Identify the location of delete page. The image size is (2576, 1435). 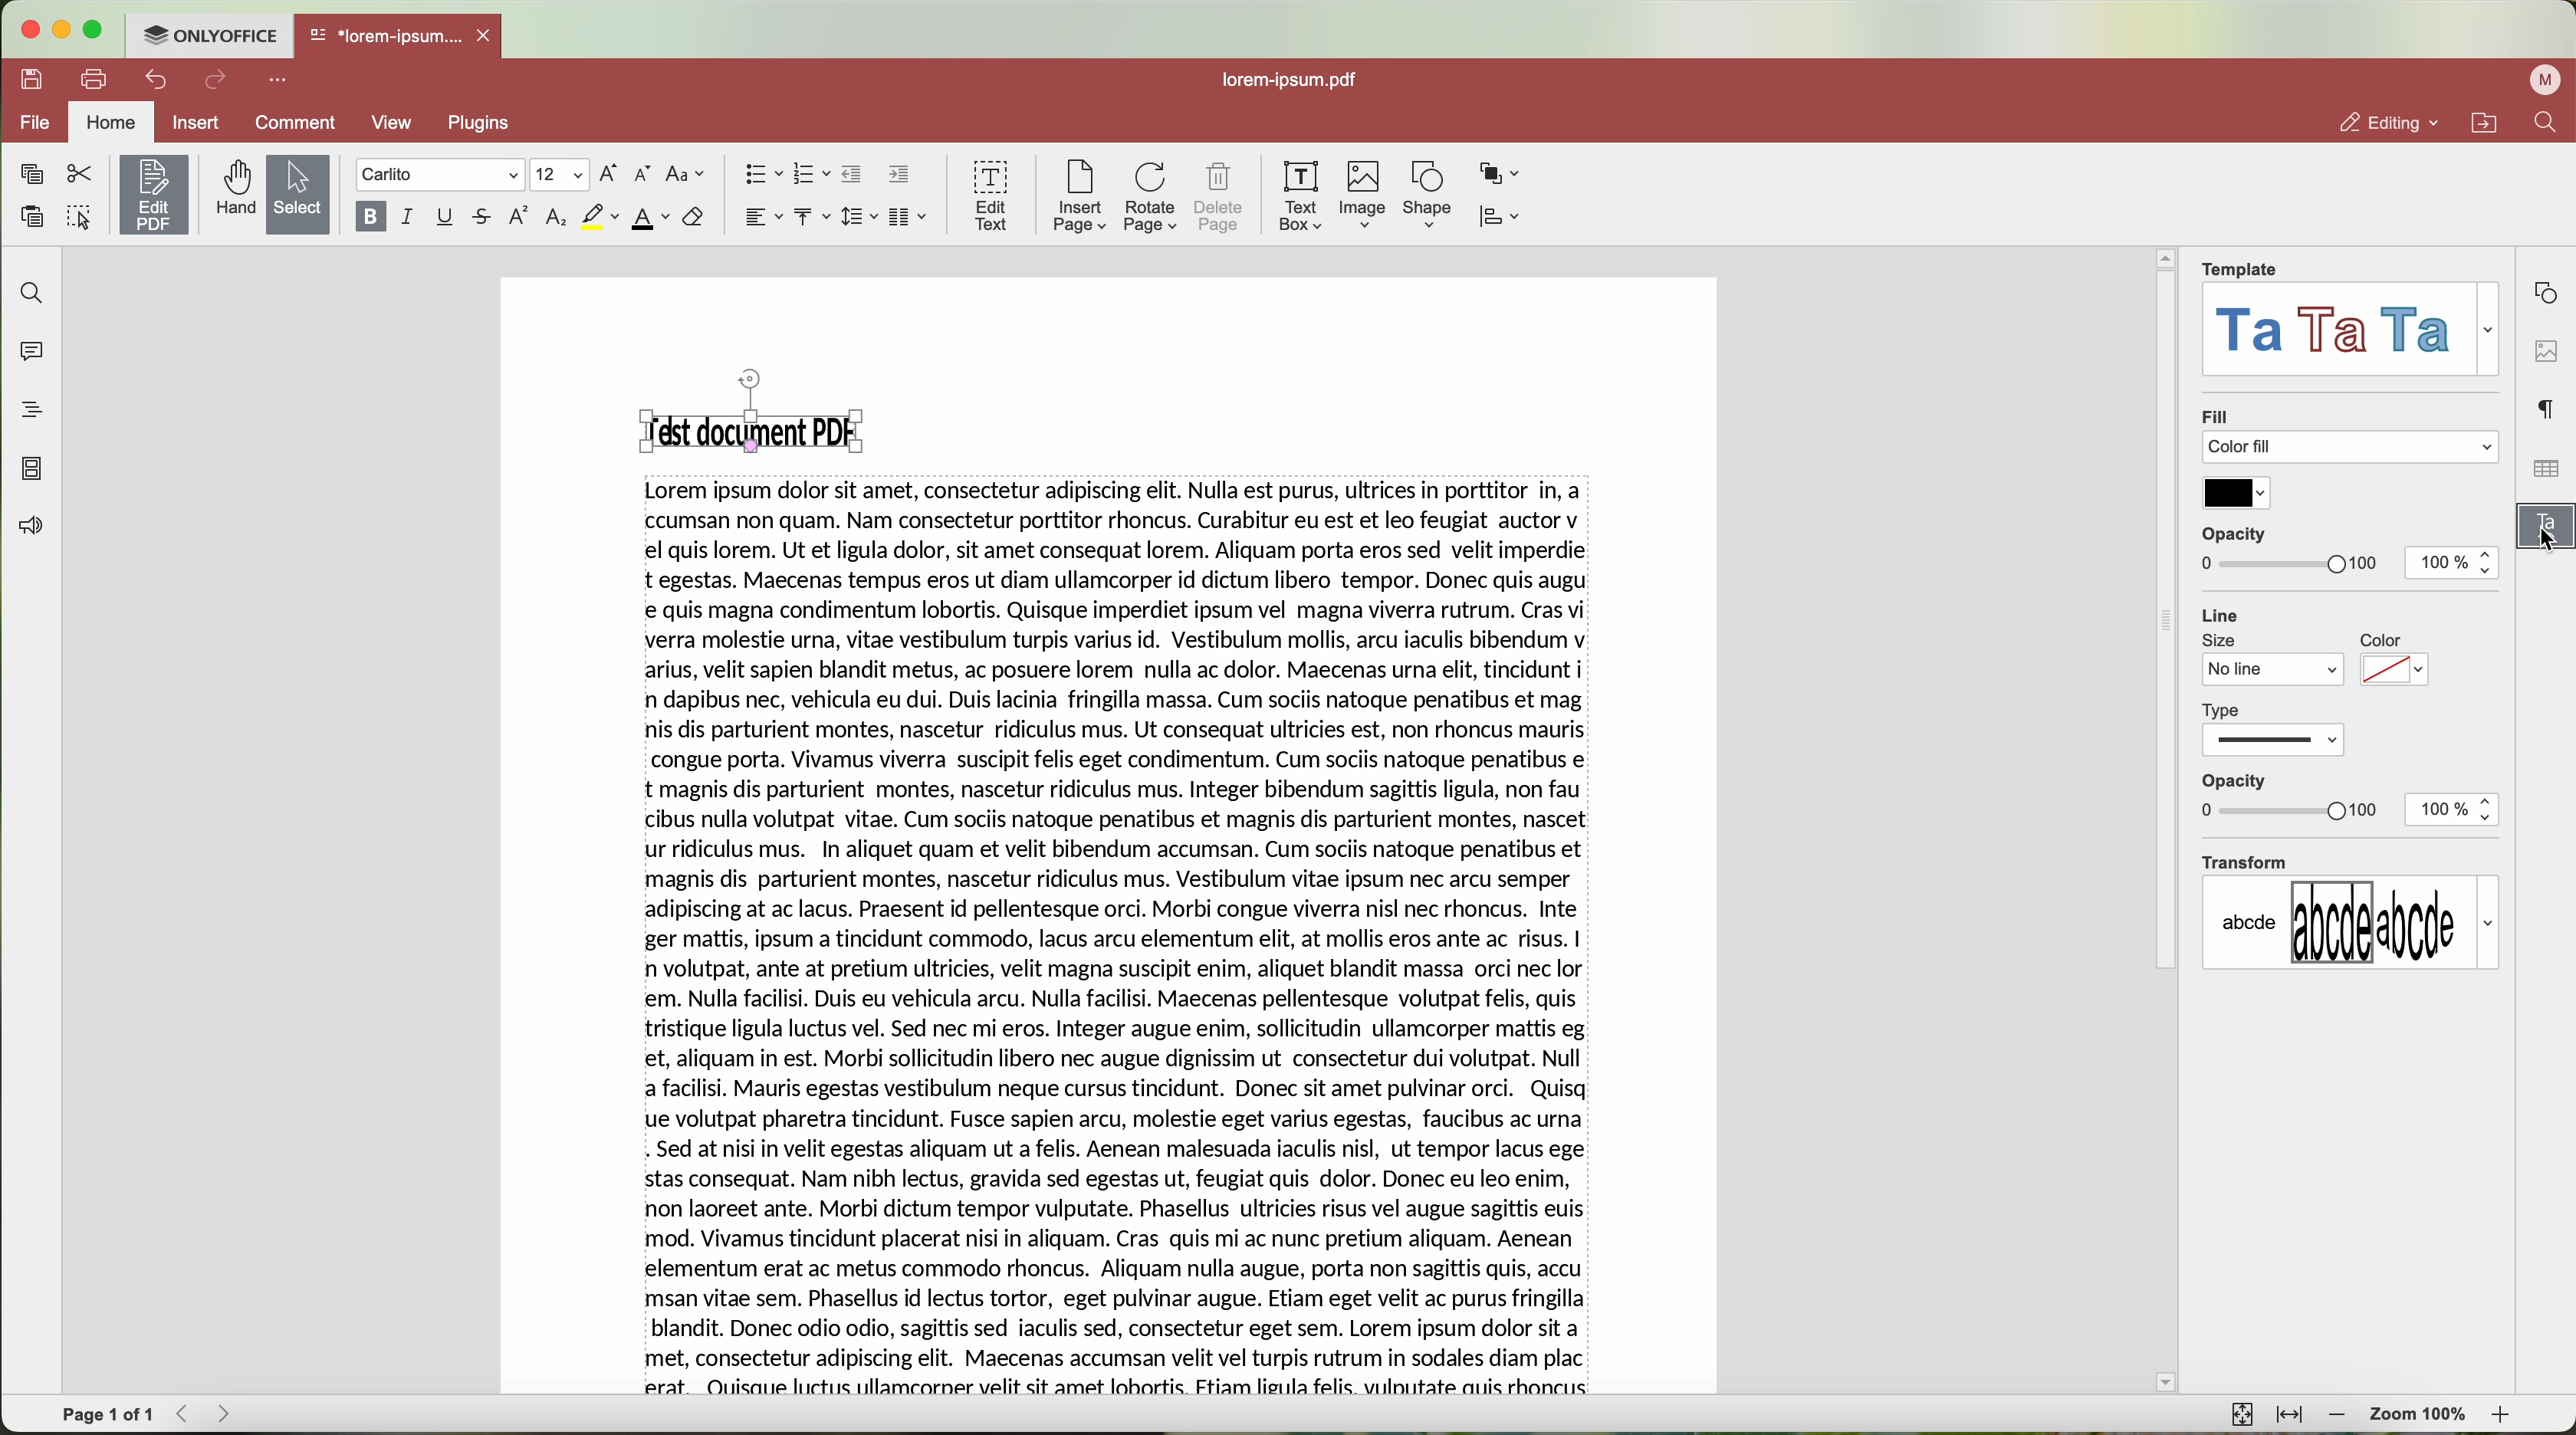
(1219, 196).